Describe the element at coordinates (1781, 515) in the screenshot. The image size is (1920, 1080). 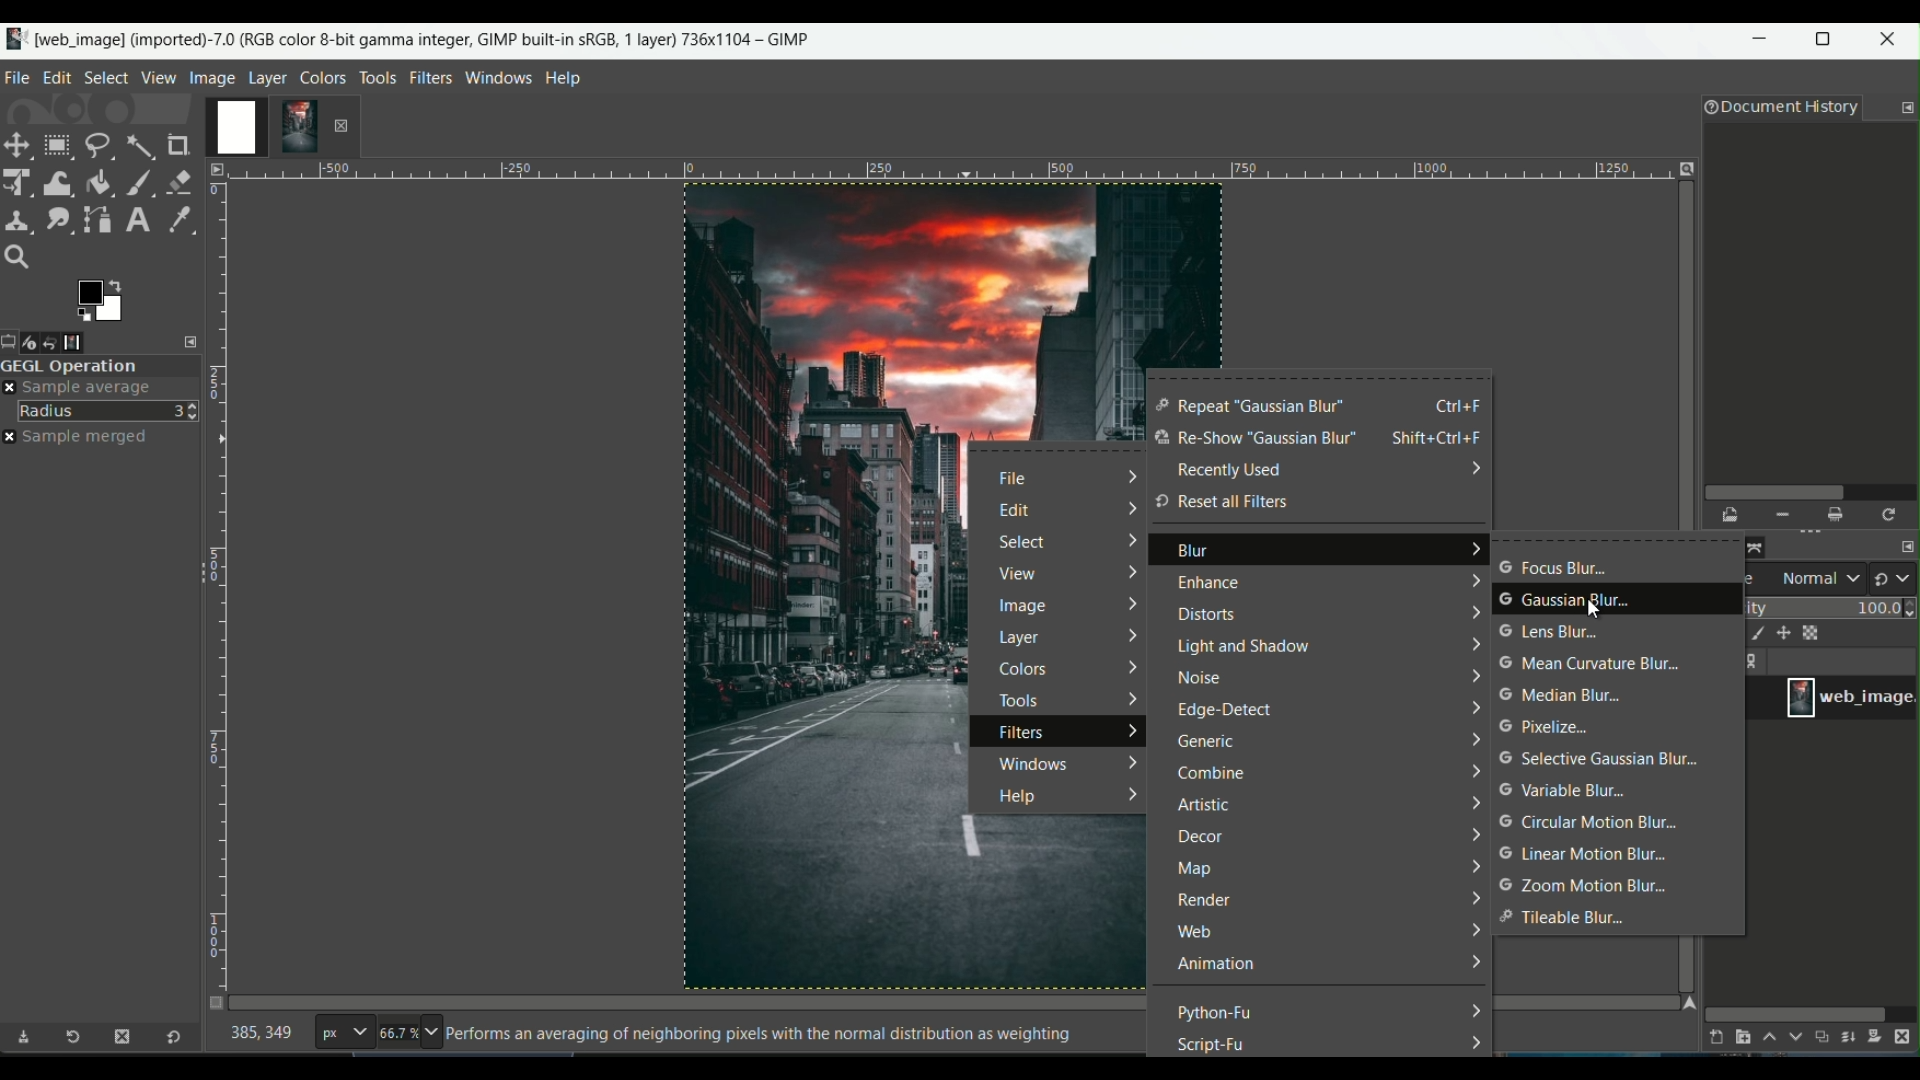
I see `remove the selected entry` at that location.